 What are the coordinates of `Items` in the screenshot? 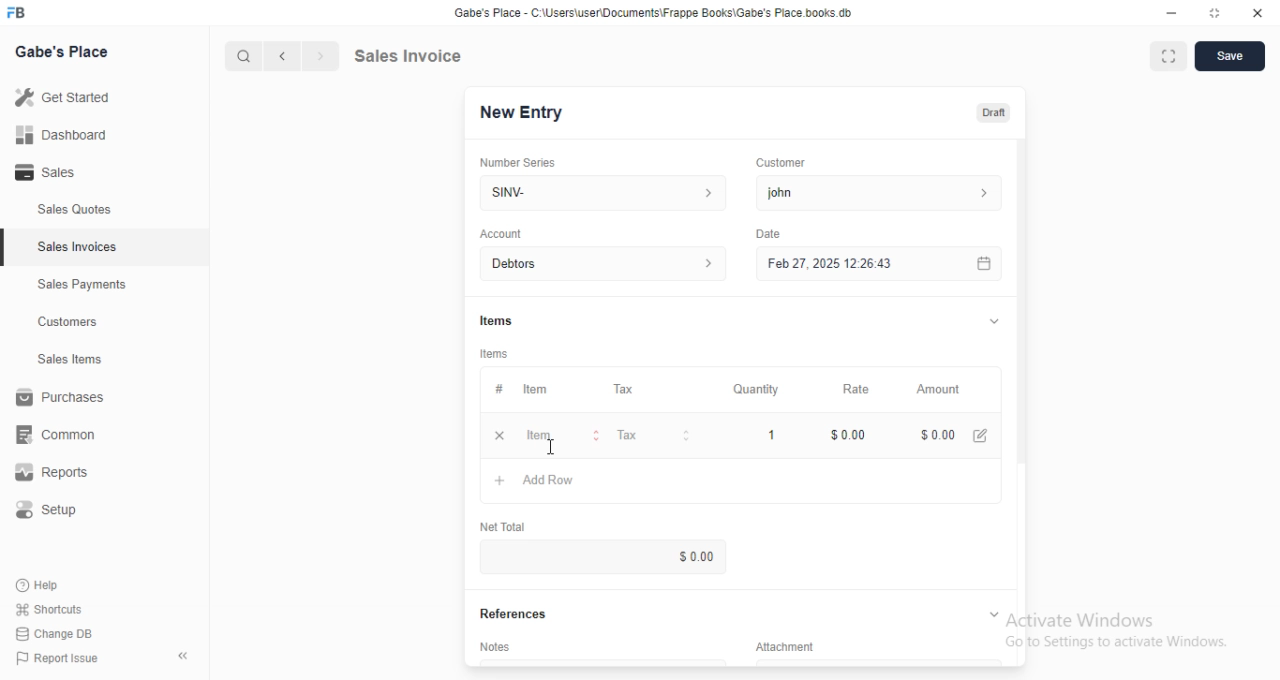 It's located at (495, 317).